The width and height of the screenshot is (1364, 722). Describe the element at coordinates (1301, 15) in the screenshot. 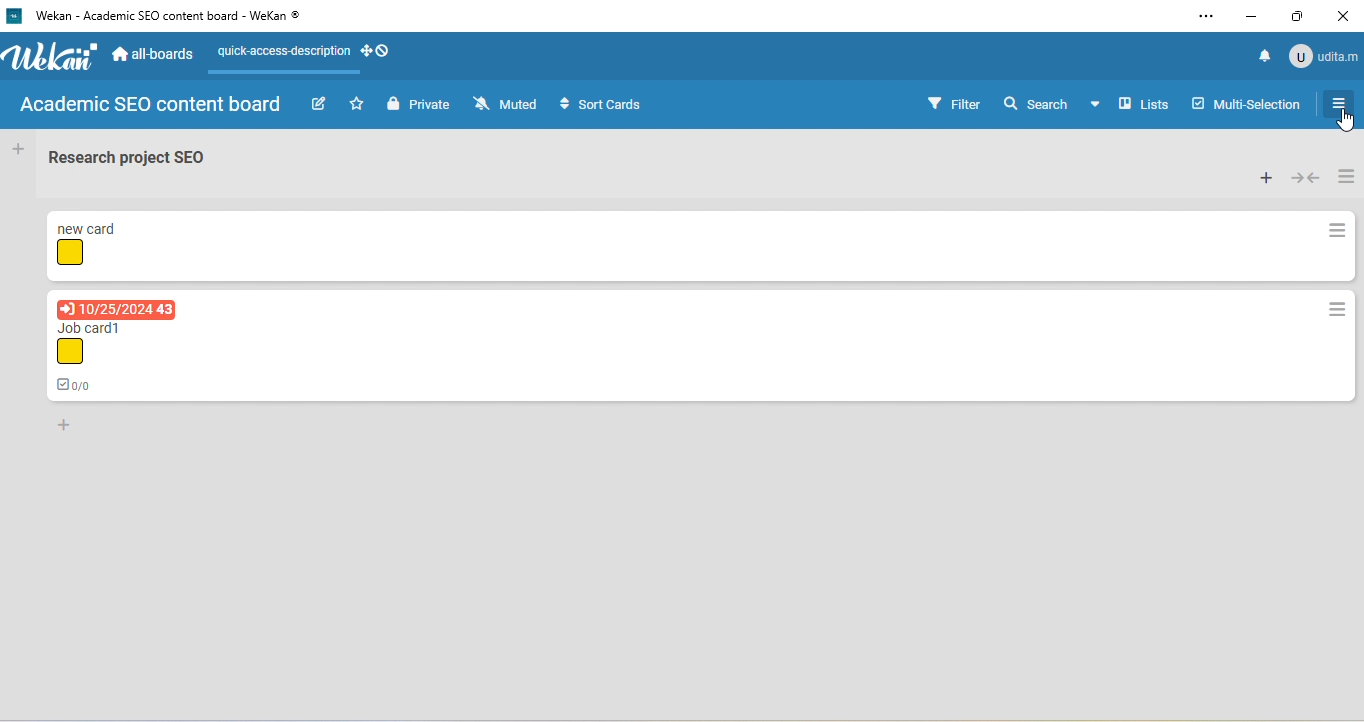

I see `maximize` at that location.